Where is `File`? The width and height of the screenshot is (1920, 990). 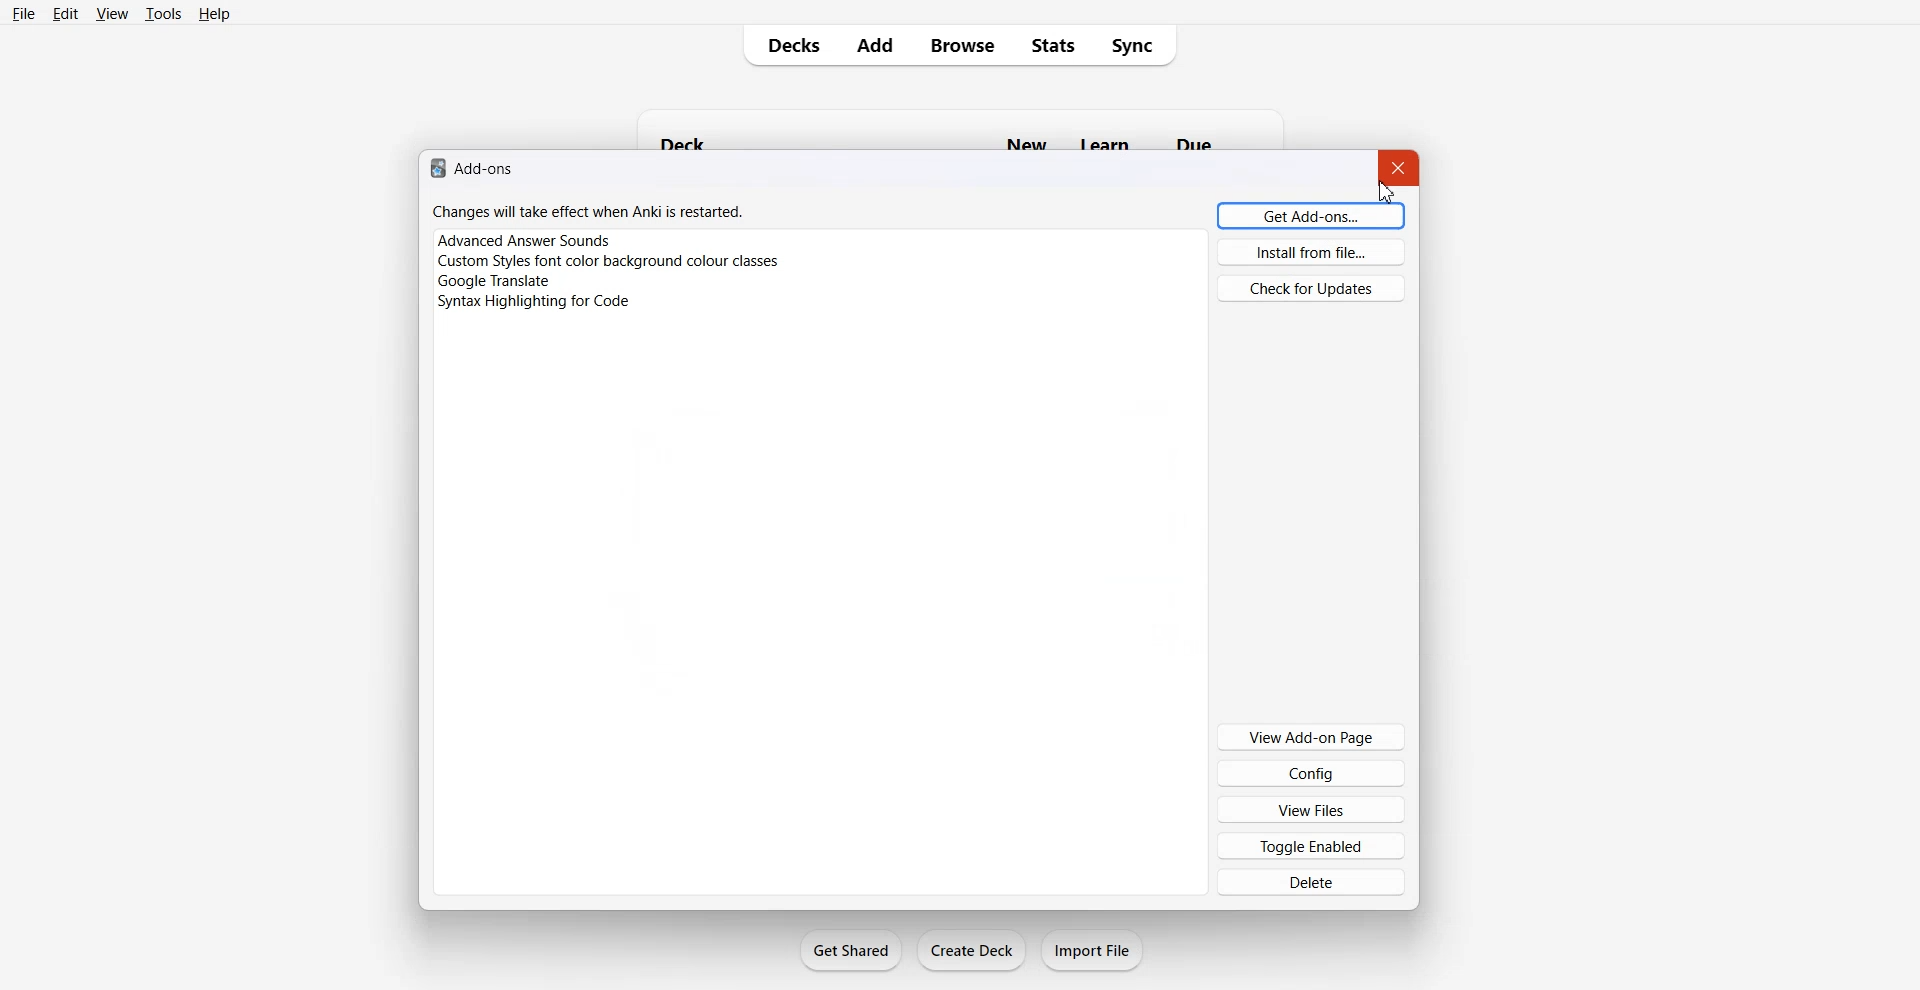 File is located at coordinates (25, 13).